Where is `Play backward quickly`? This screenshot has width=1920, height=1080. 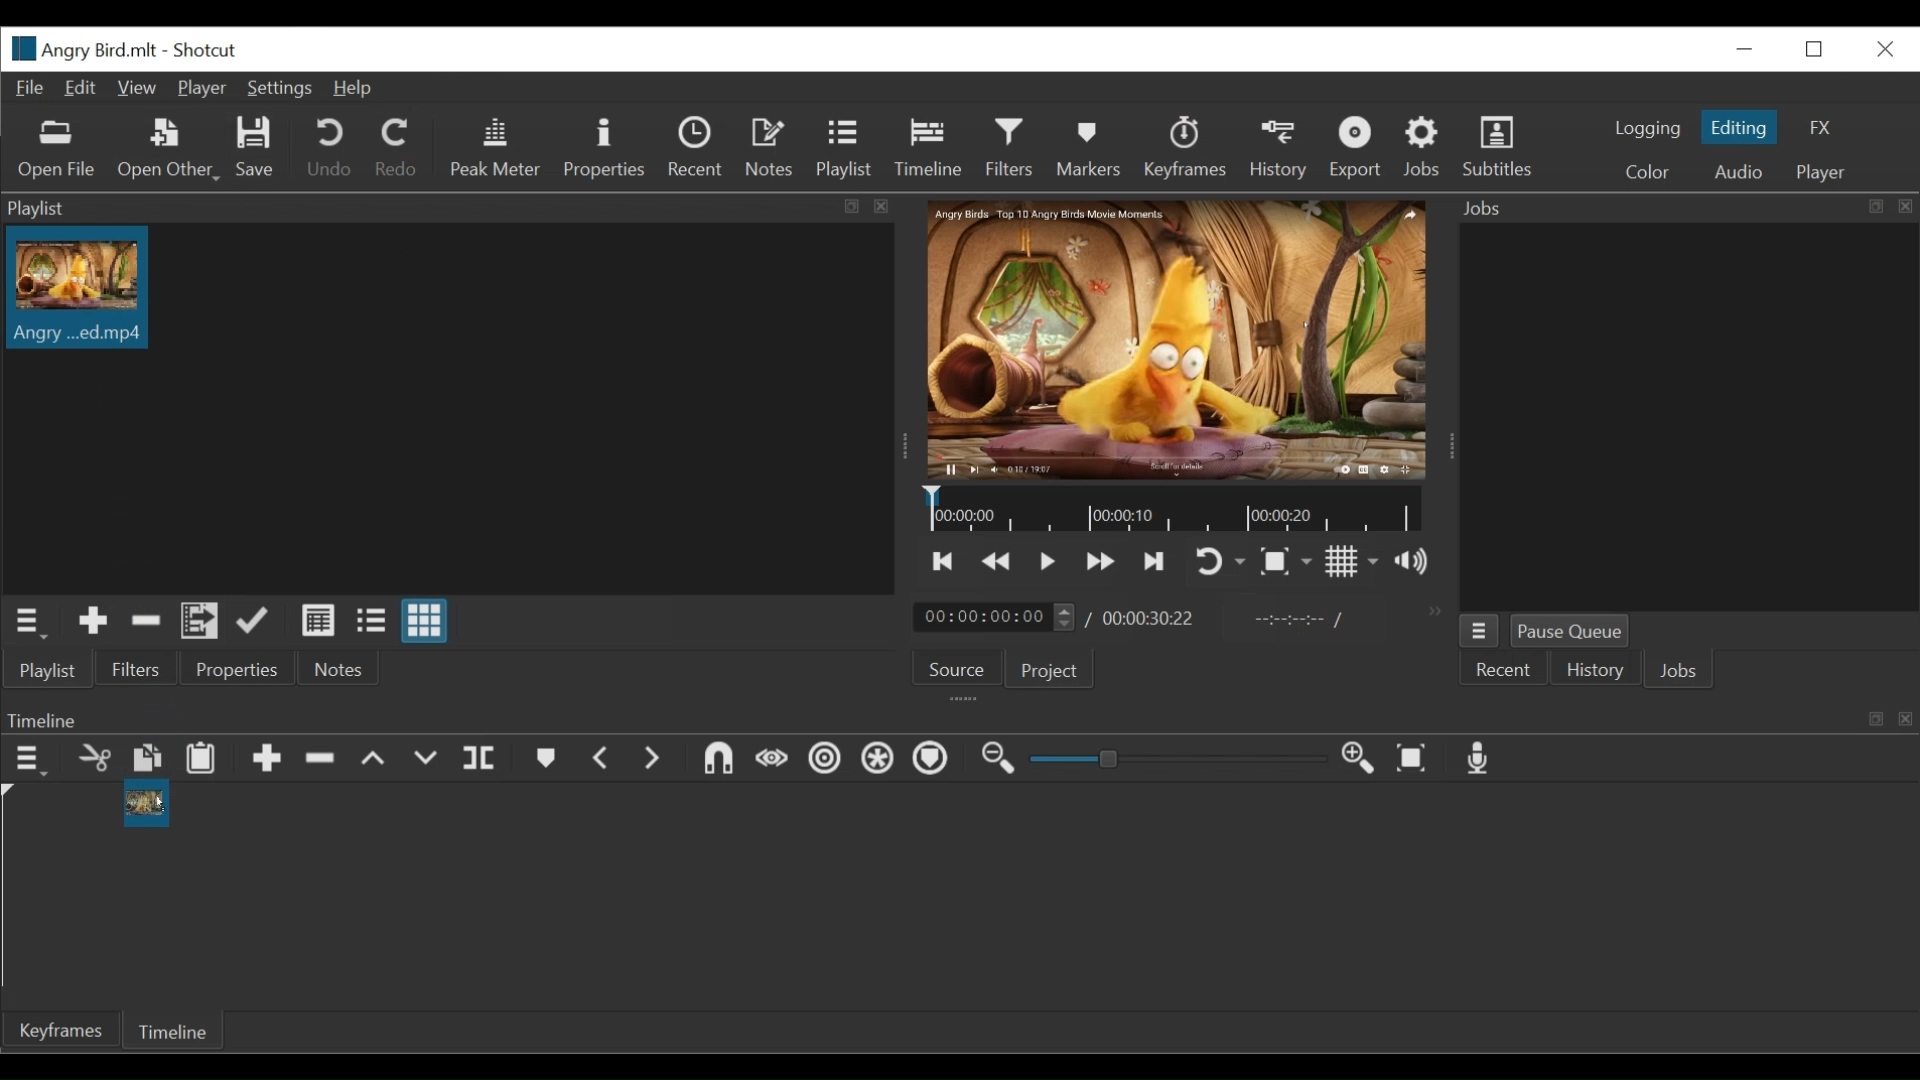
Play backward quickly is located at coordinates (994, 561).